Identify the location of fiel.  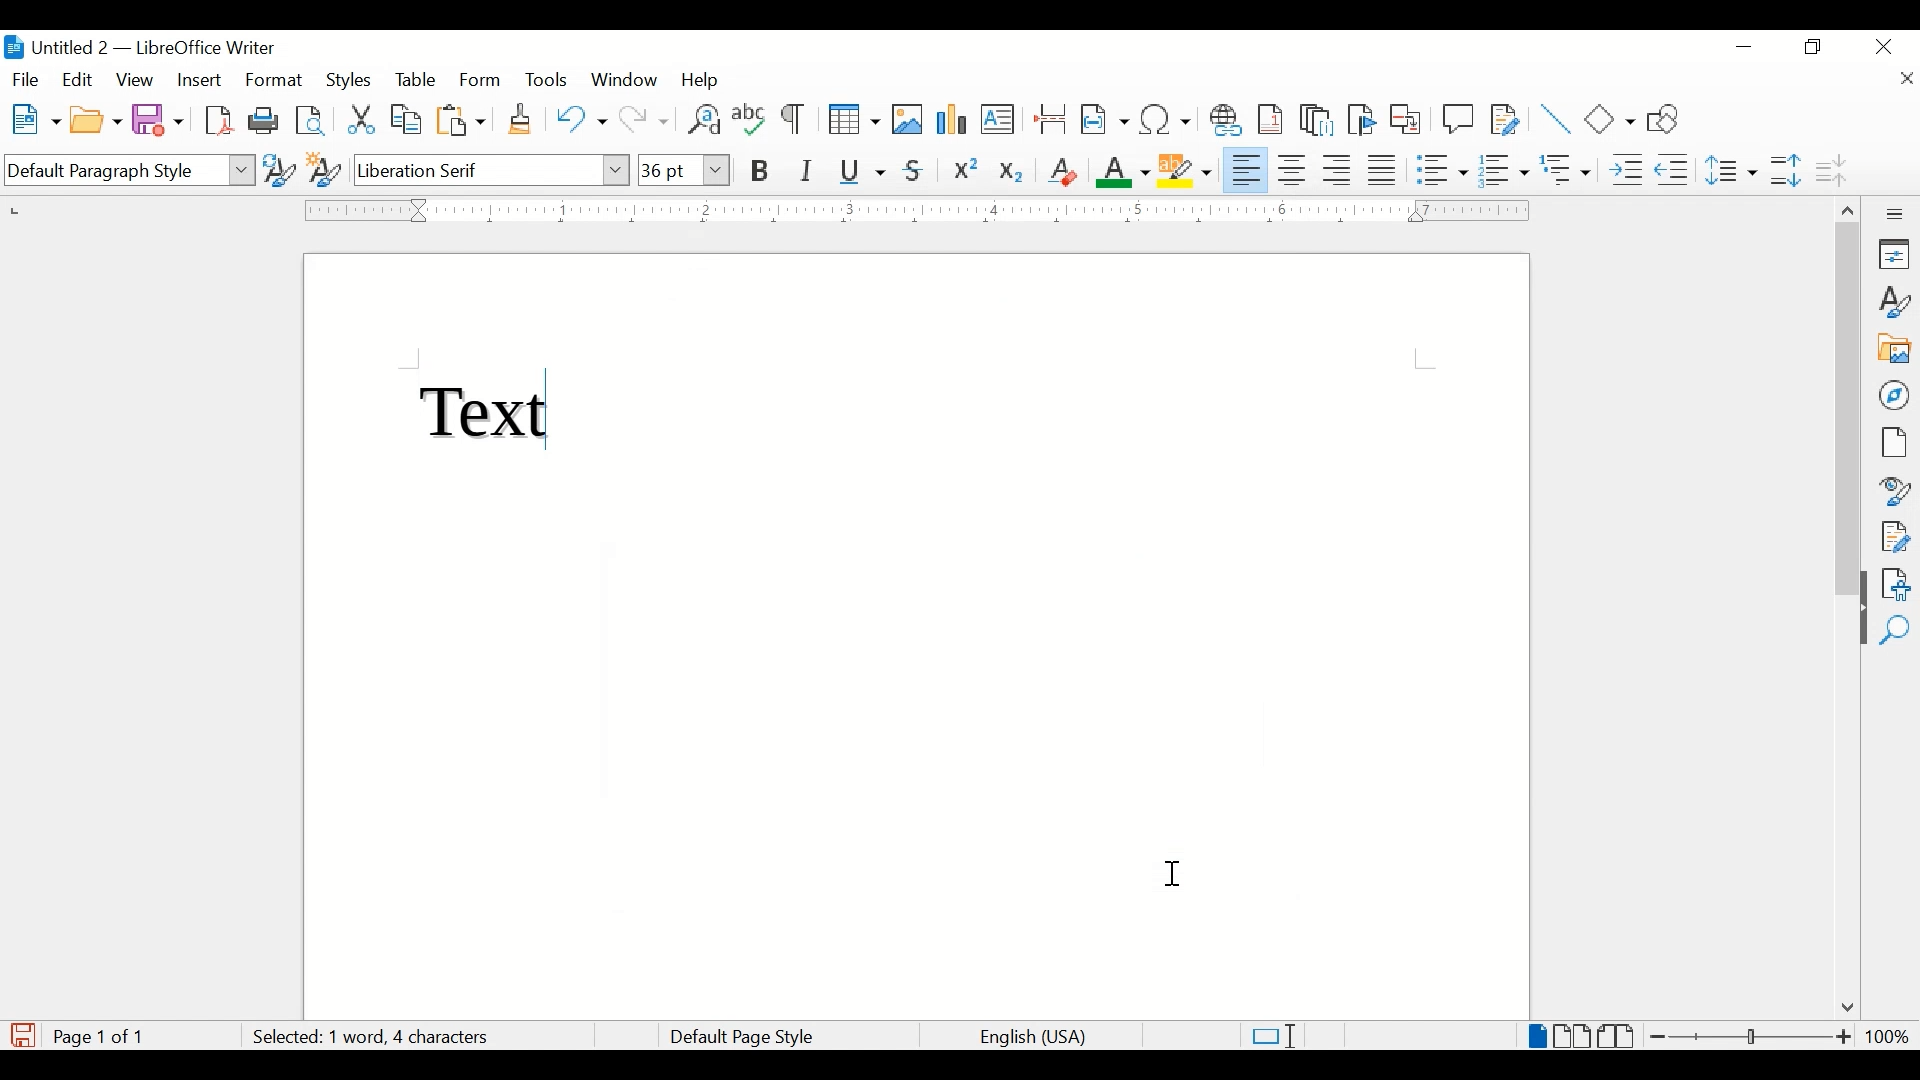
(26, 81).